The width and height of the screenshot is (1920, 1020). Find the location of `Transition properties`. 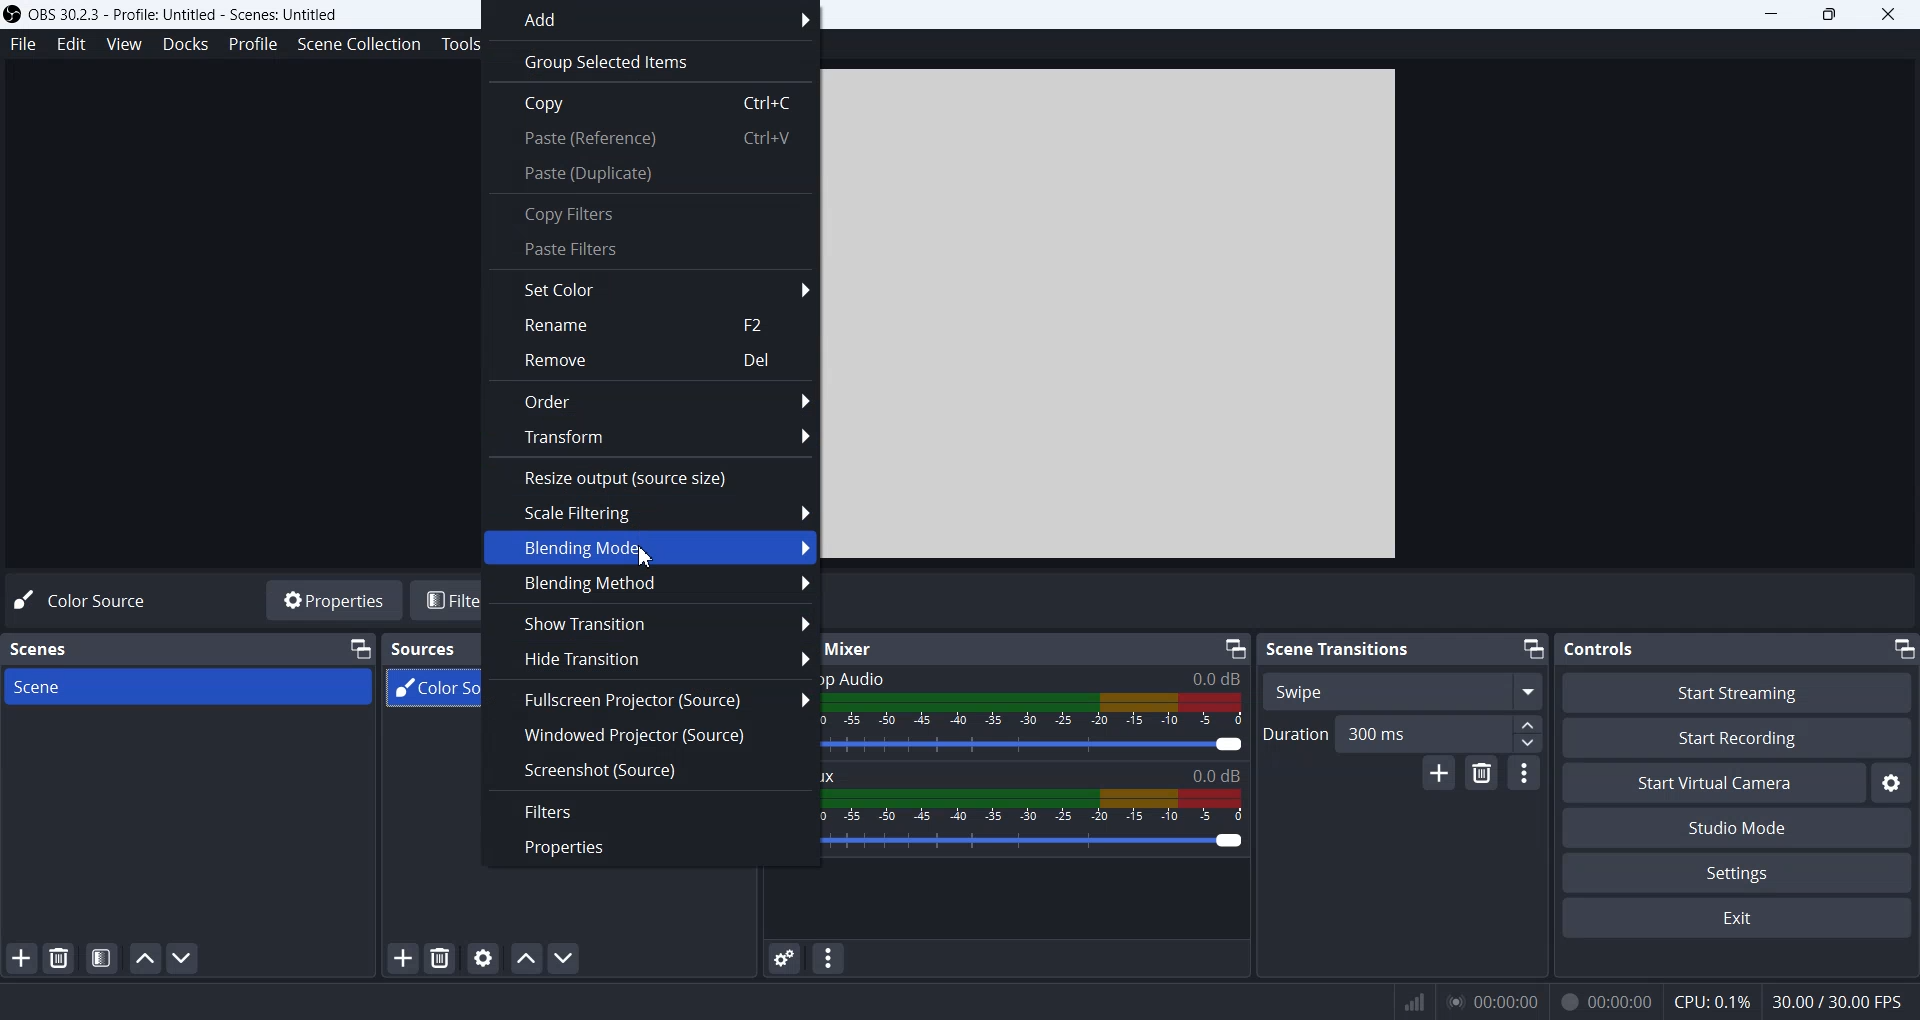

Transition properties is located at coordinates (1524, 772).